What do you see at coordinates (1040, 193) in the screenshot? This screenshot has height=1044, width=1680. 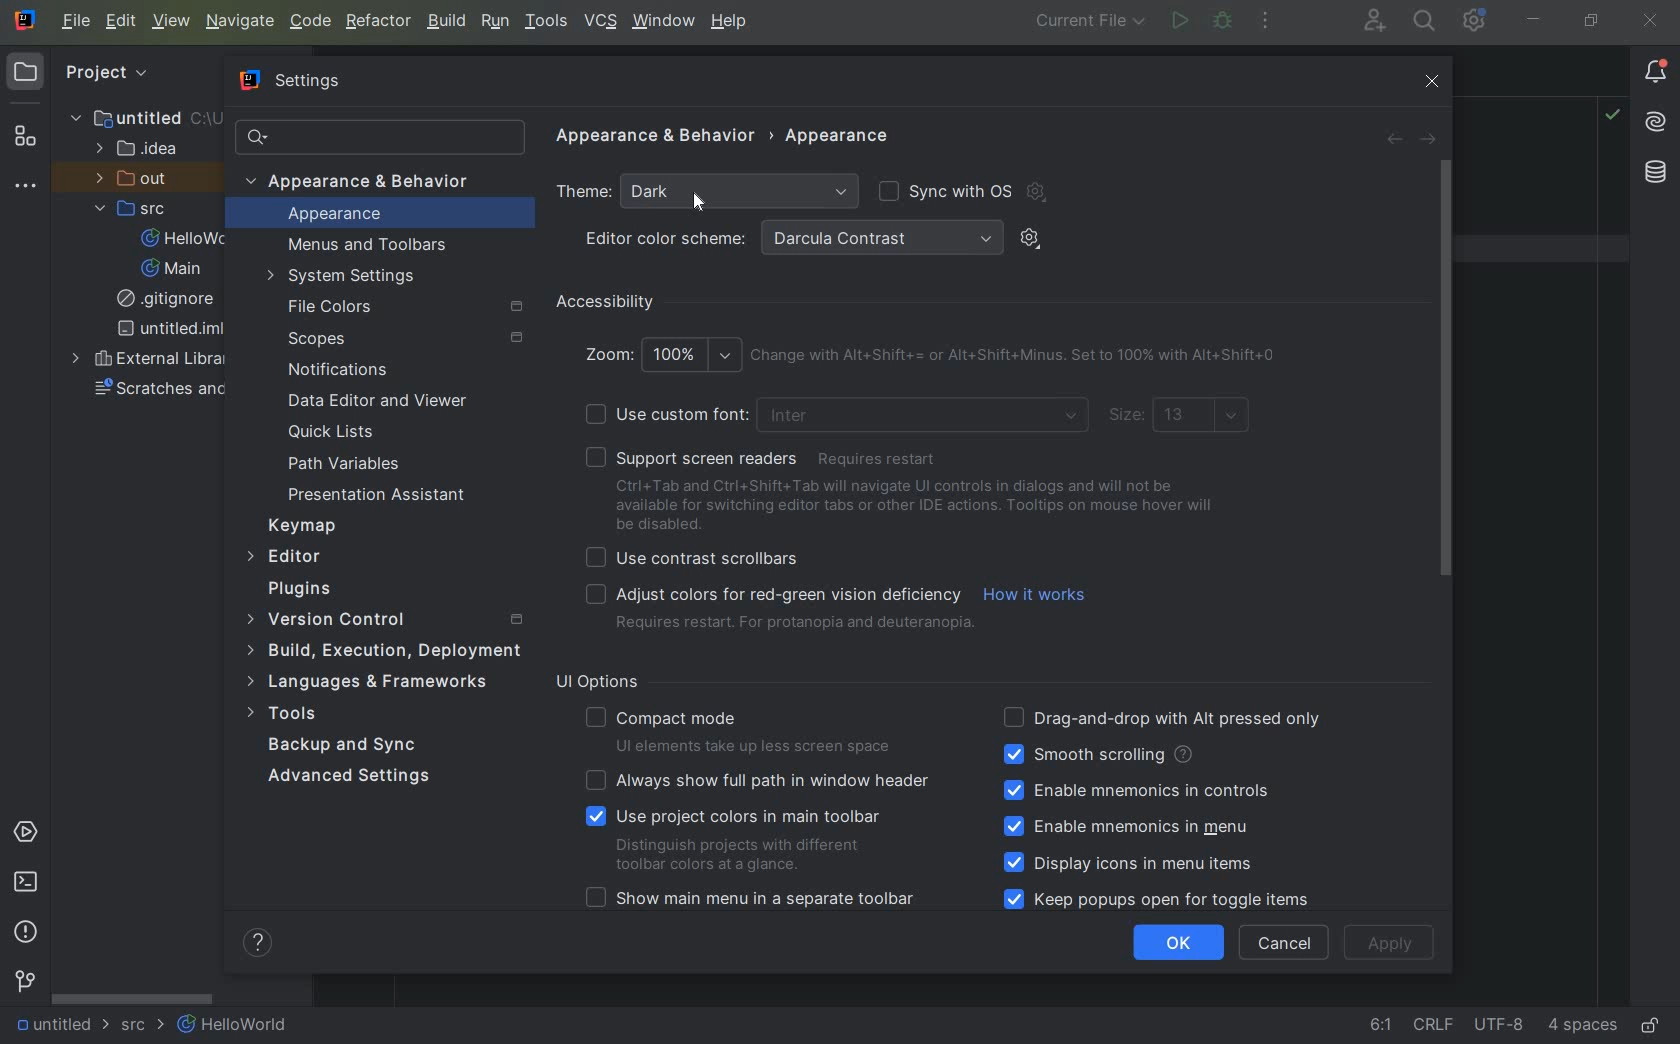 I see `SHOW SCHEME ACTIONS` at bounding box center [1040, 193].